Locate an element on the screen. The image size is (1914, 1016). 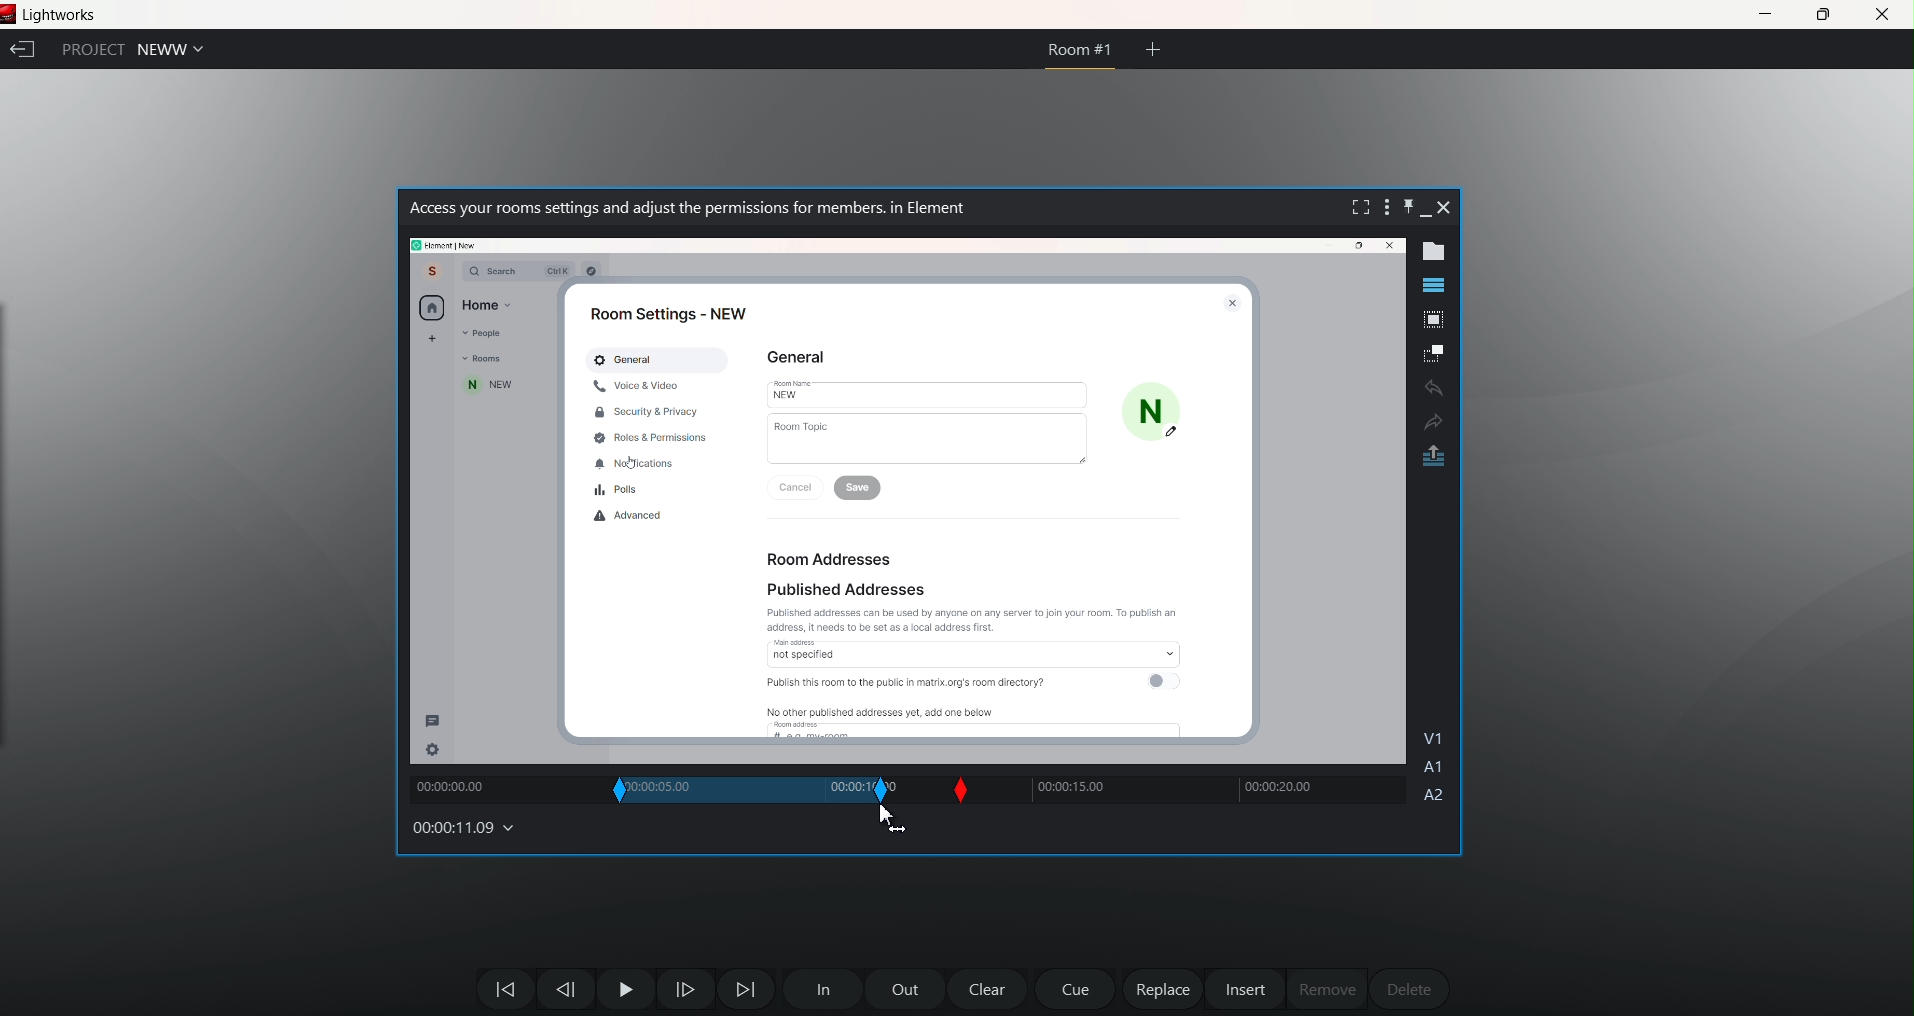
Room #1 is located at coordinates (1080, 54).